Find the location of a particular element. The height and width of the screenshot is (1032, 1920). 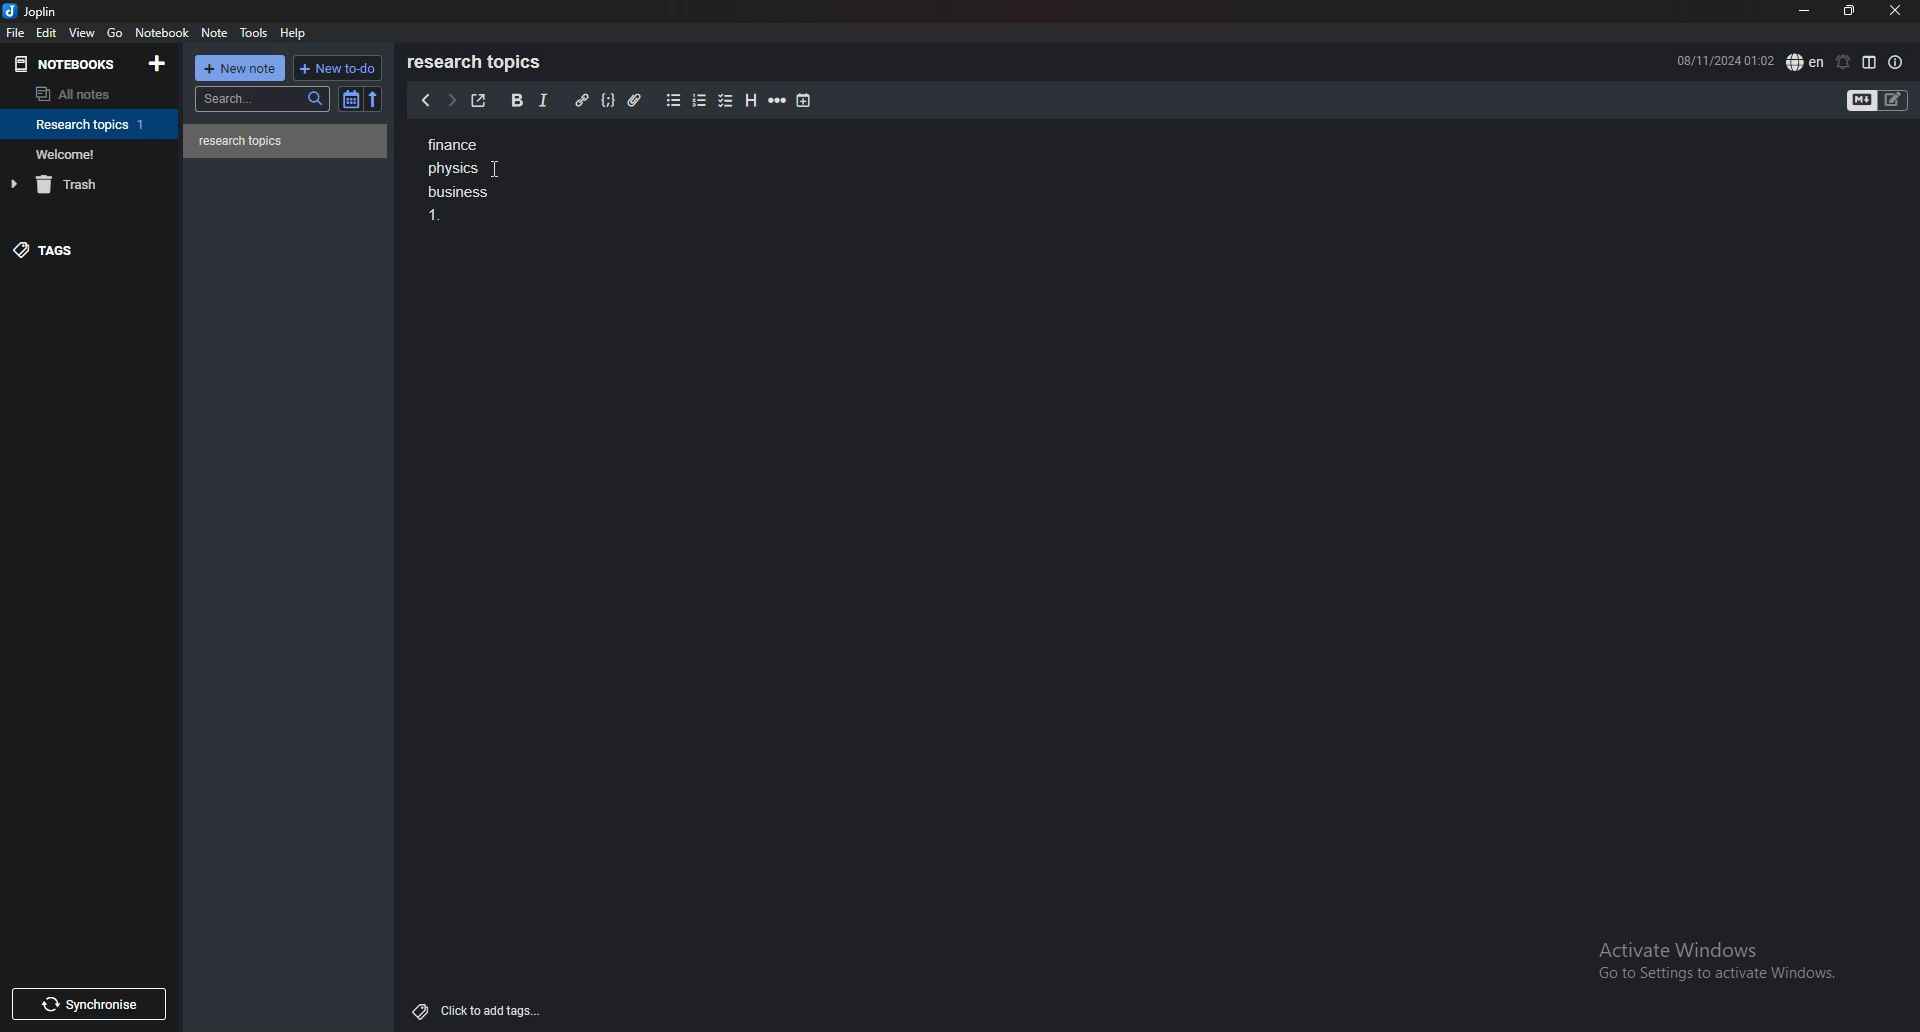

view is located at coordinates (83, 33).